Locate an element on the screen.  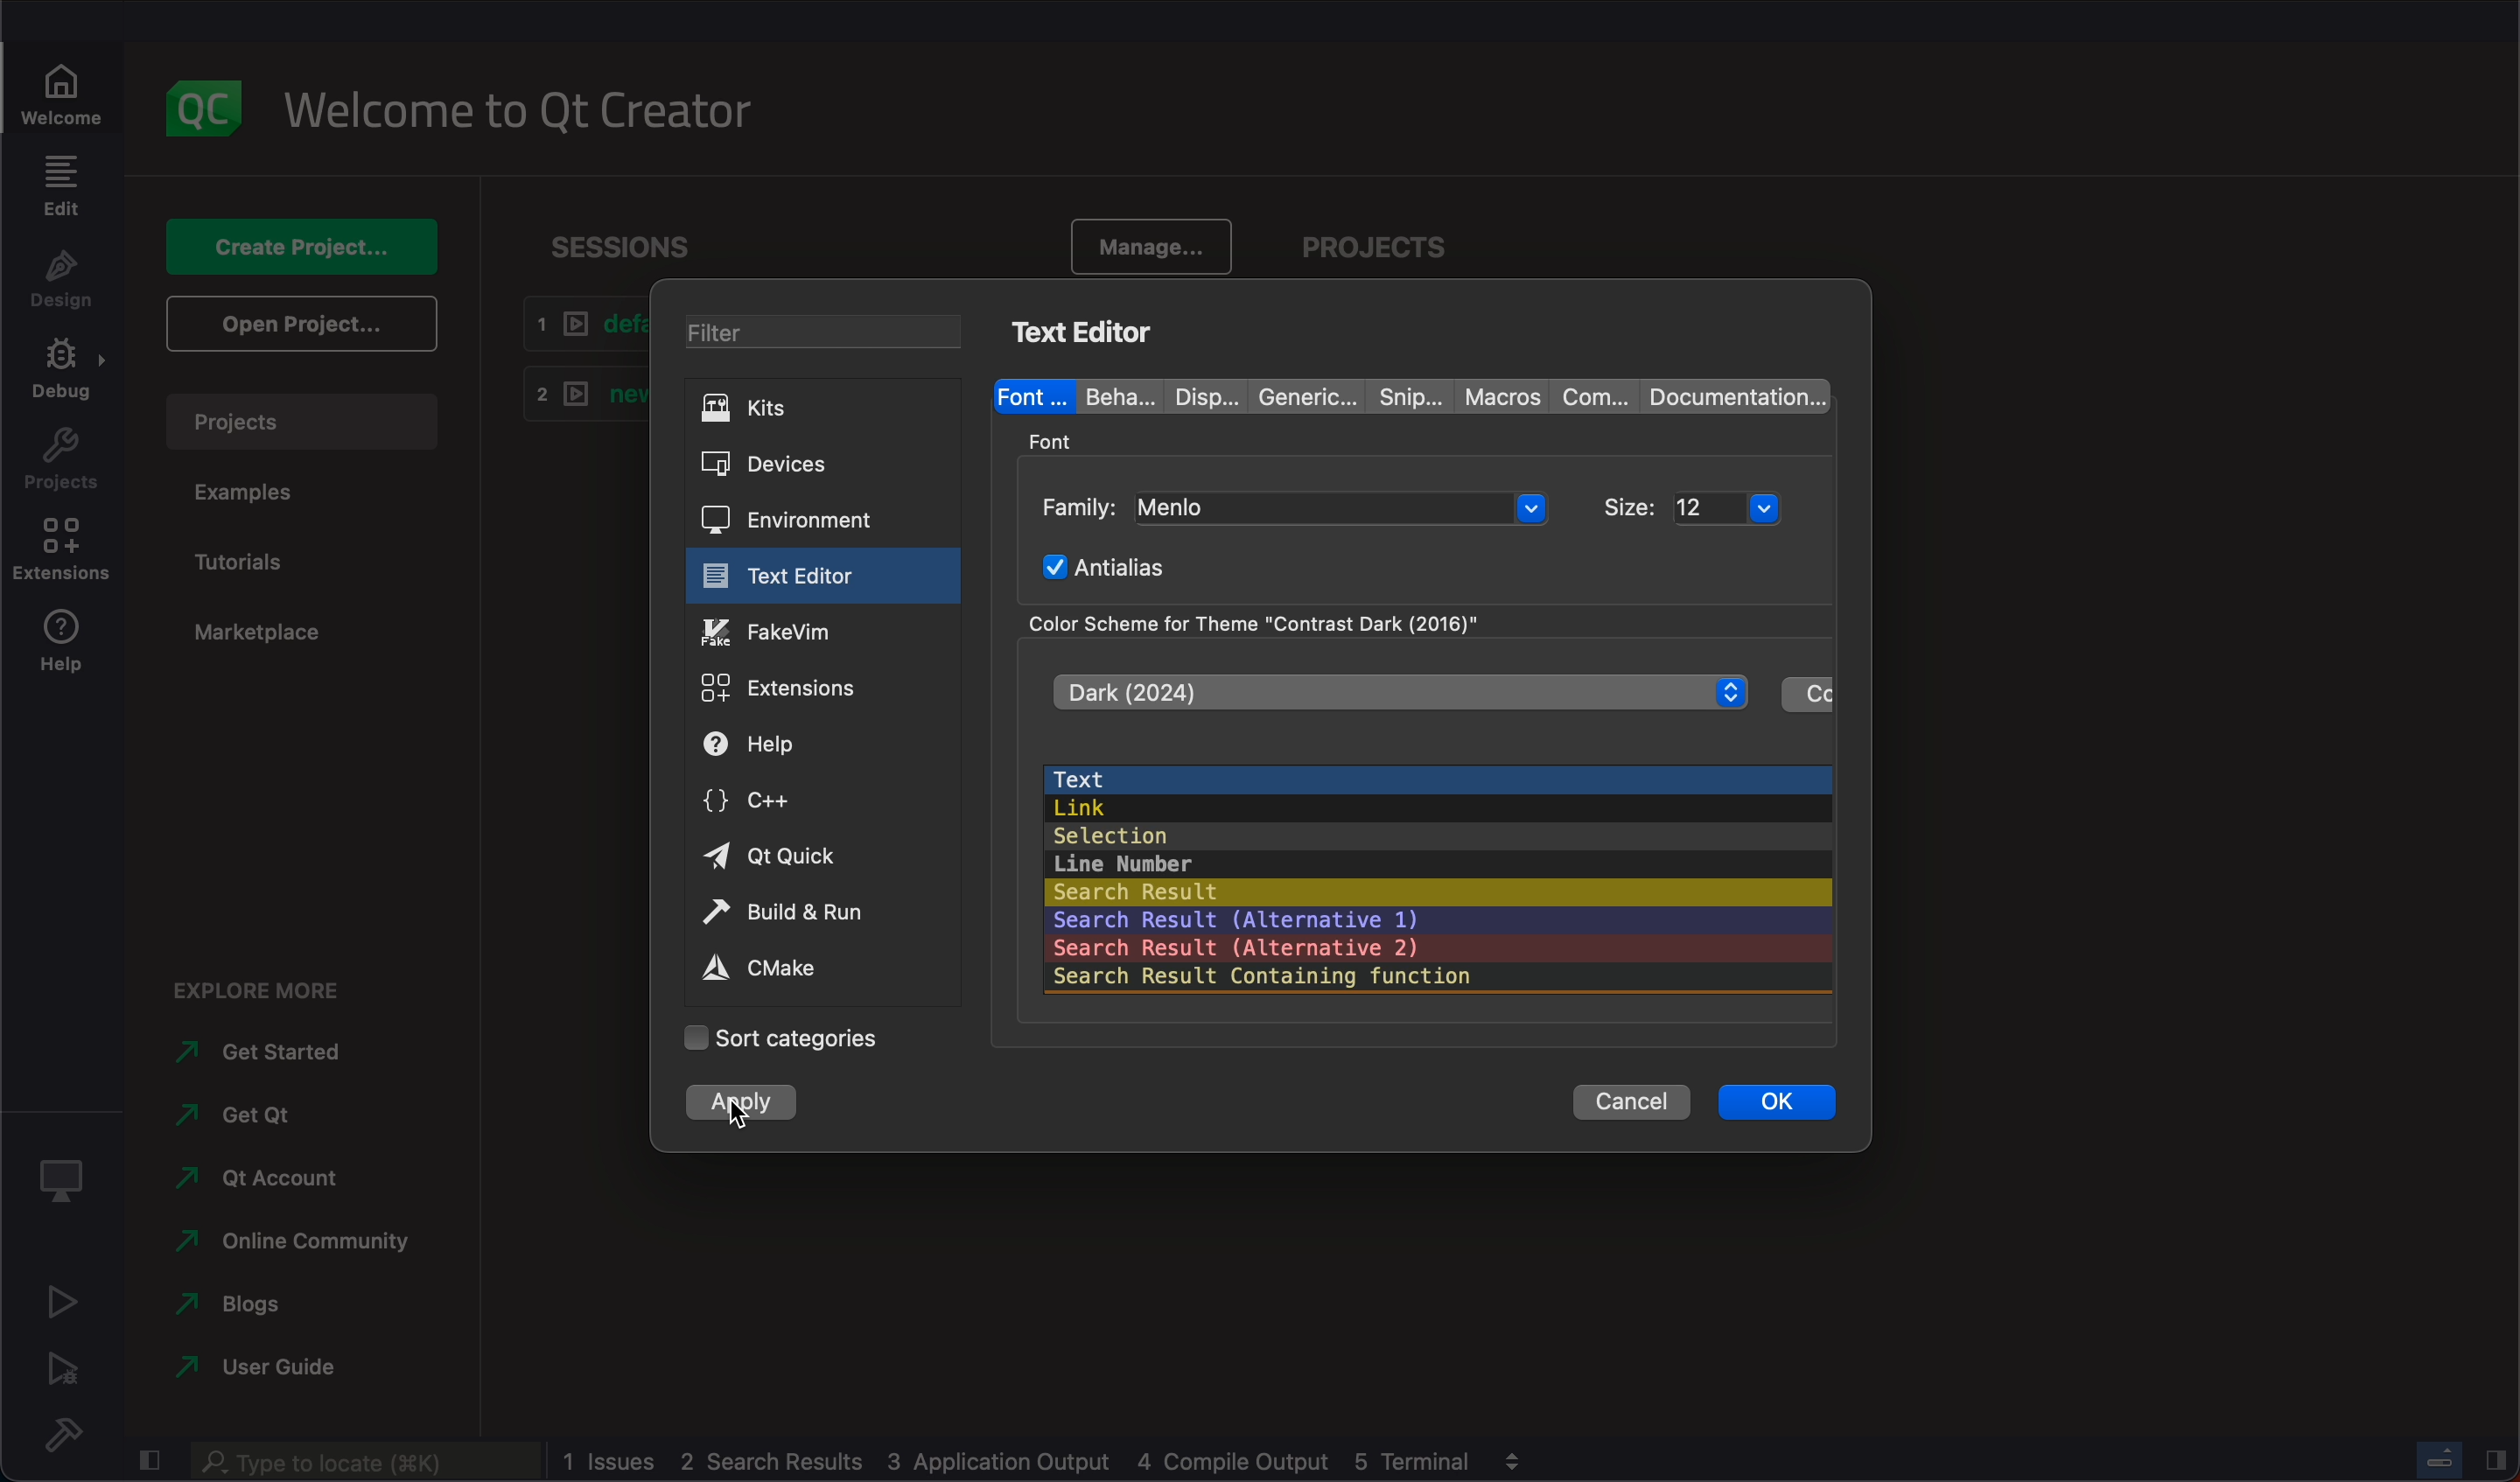
started is located at coordinates (249, 1055).